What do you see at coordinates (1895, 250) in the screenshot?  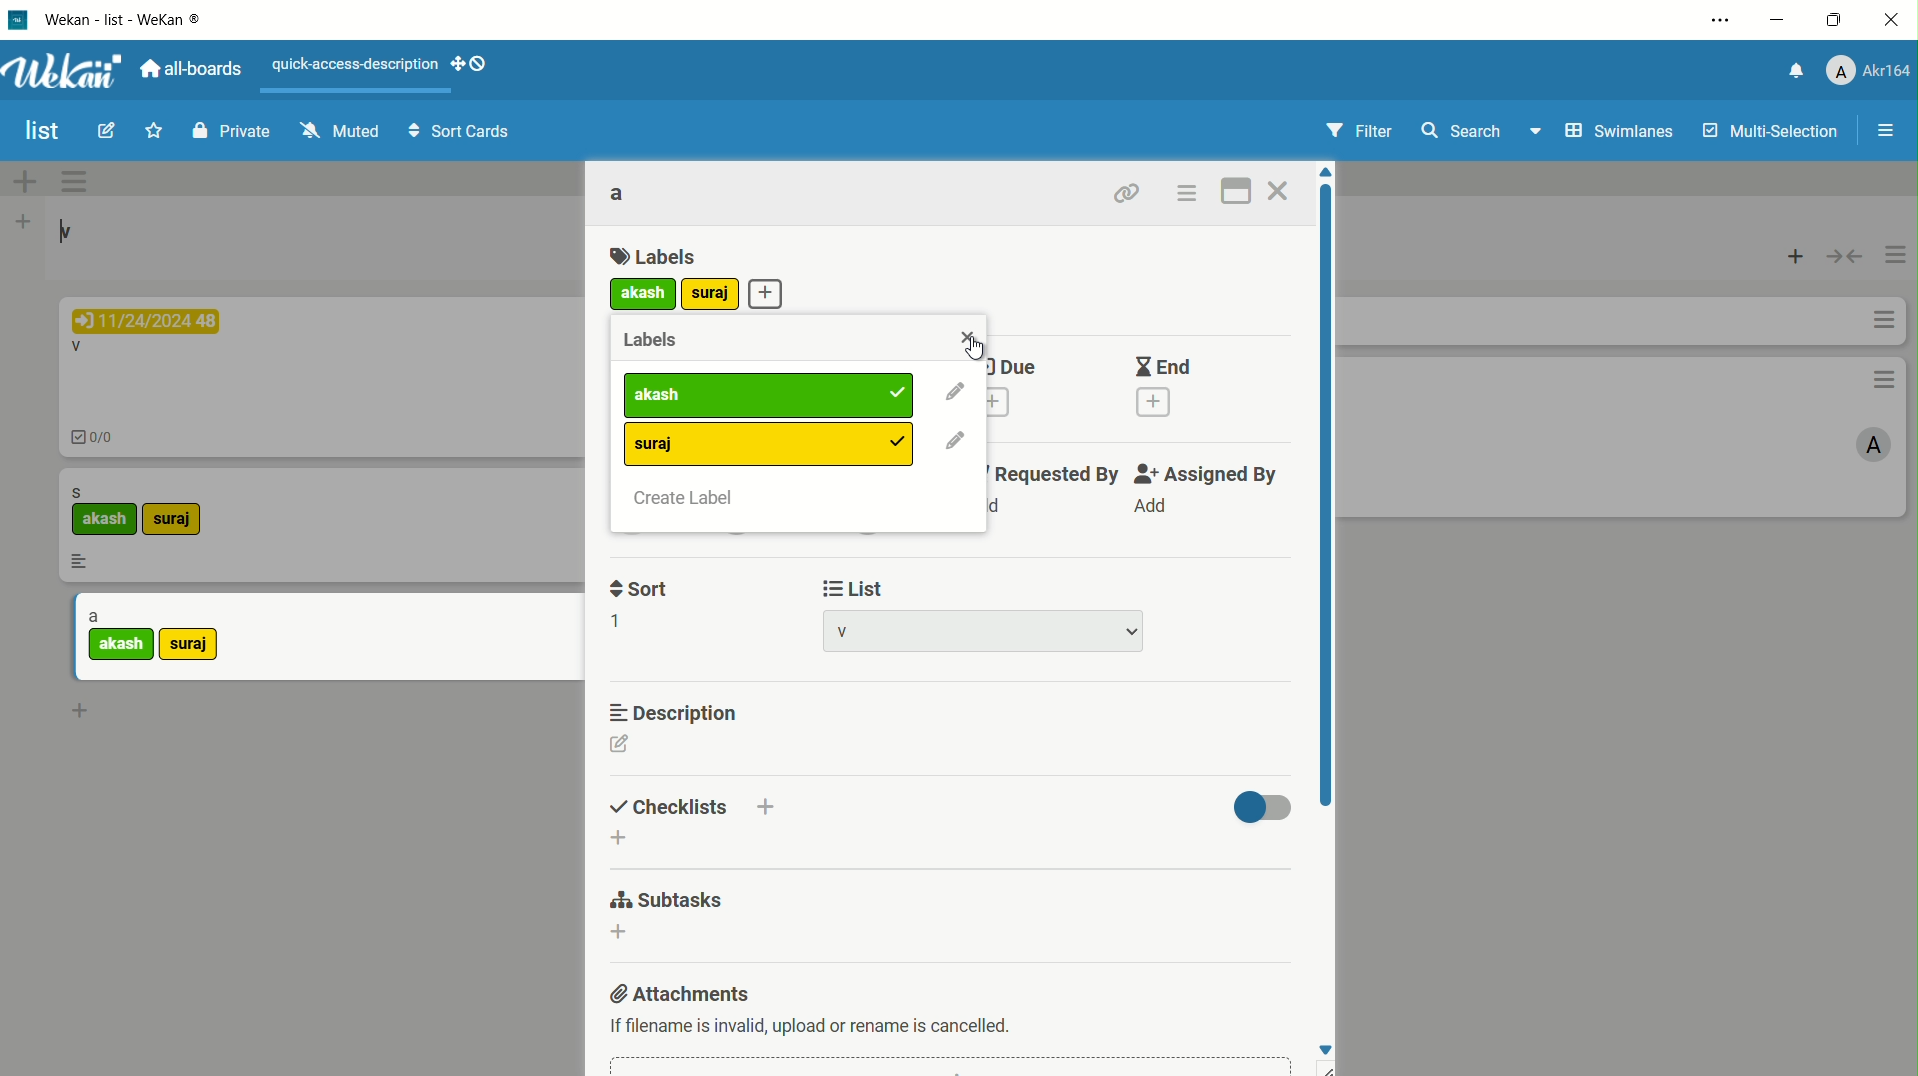 I see `options` at bounding box center [1895, 250].